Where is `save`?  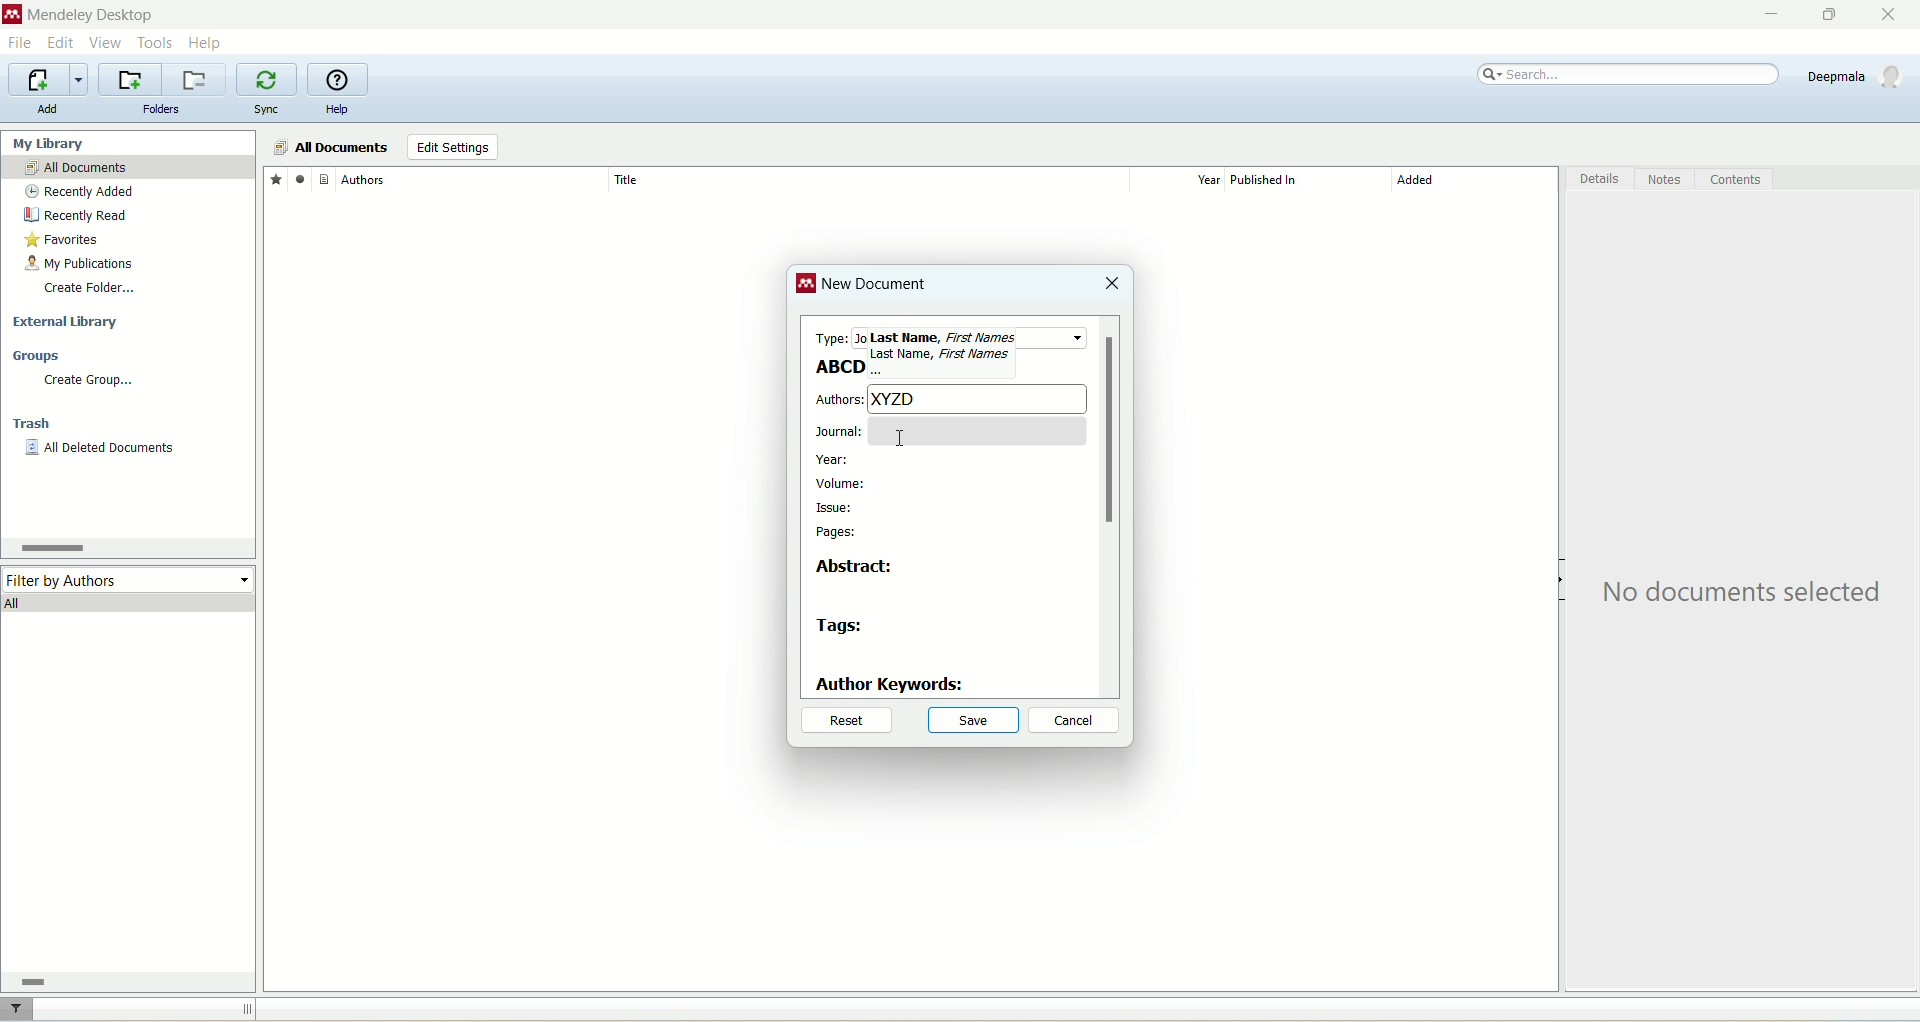 save is located at coordinates (974, 719).